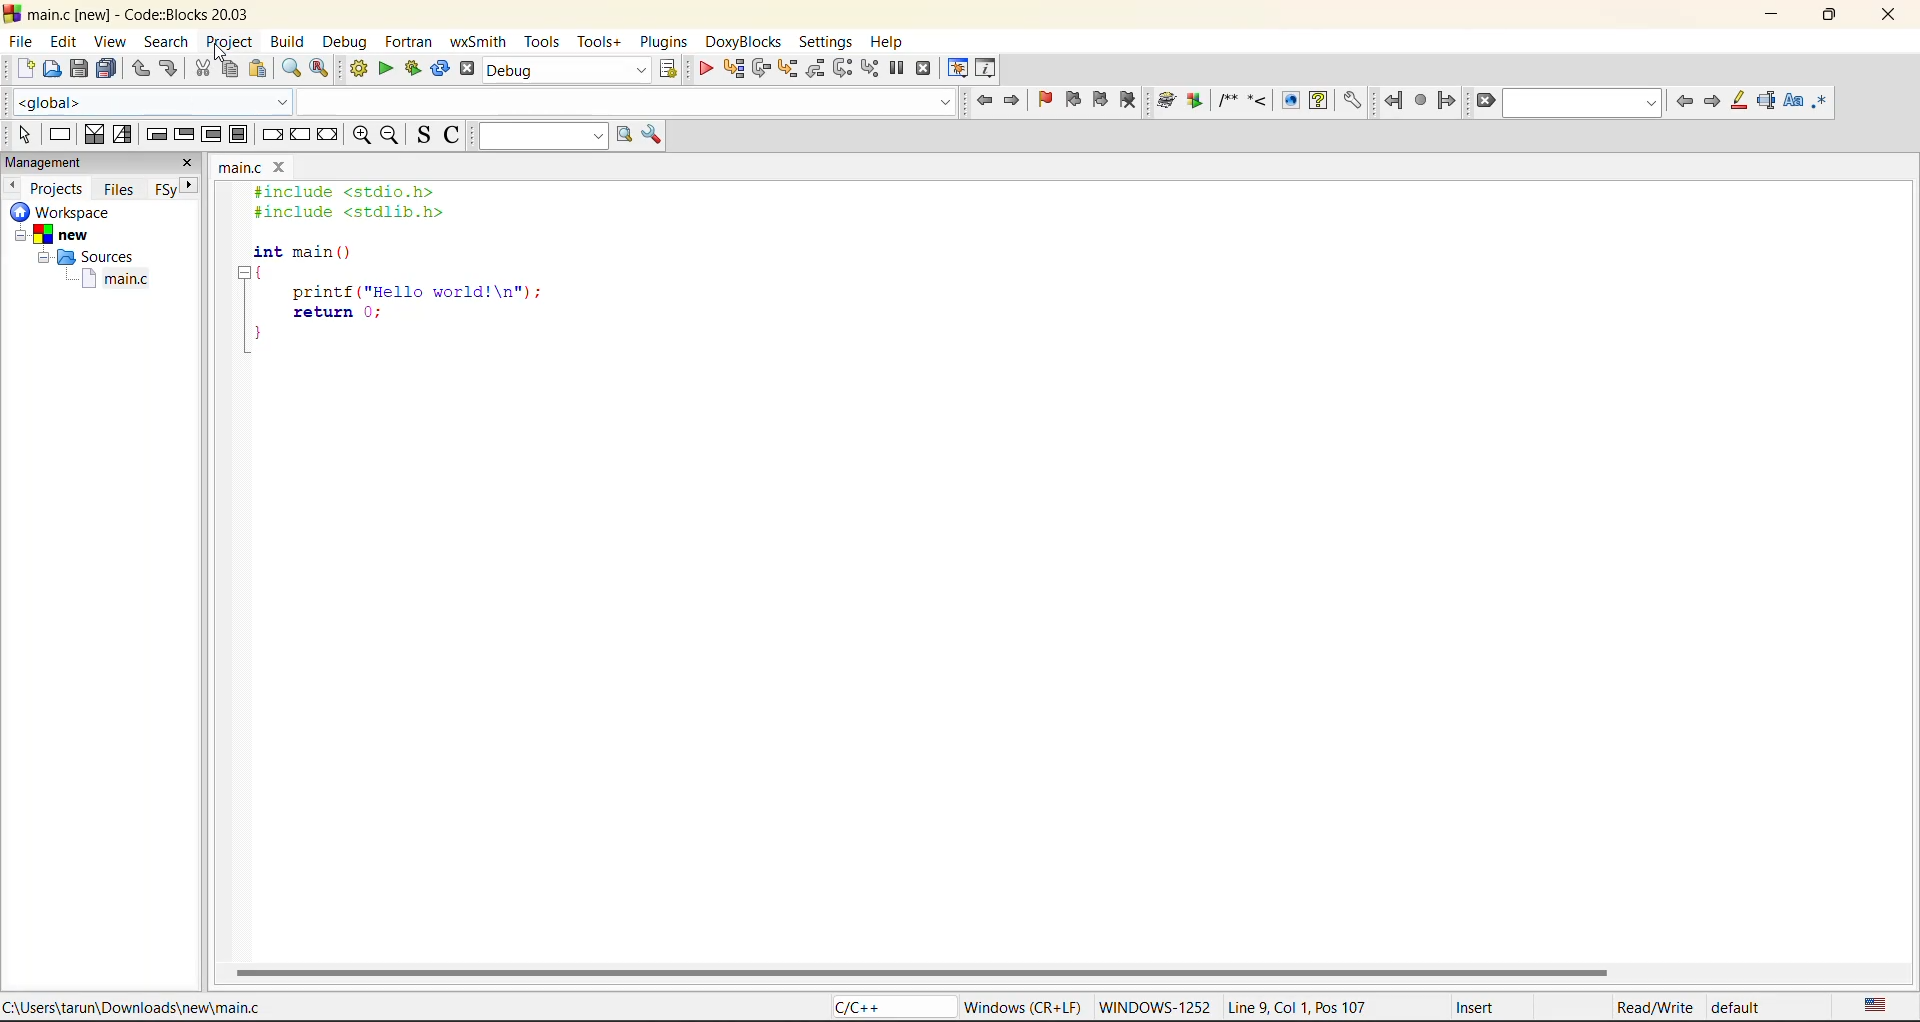  I want to click on copy, so click(231, 68).